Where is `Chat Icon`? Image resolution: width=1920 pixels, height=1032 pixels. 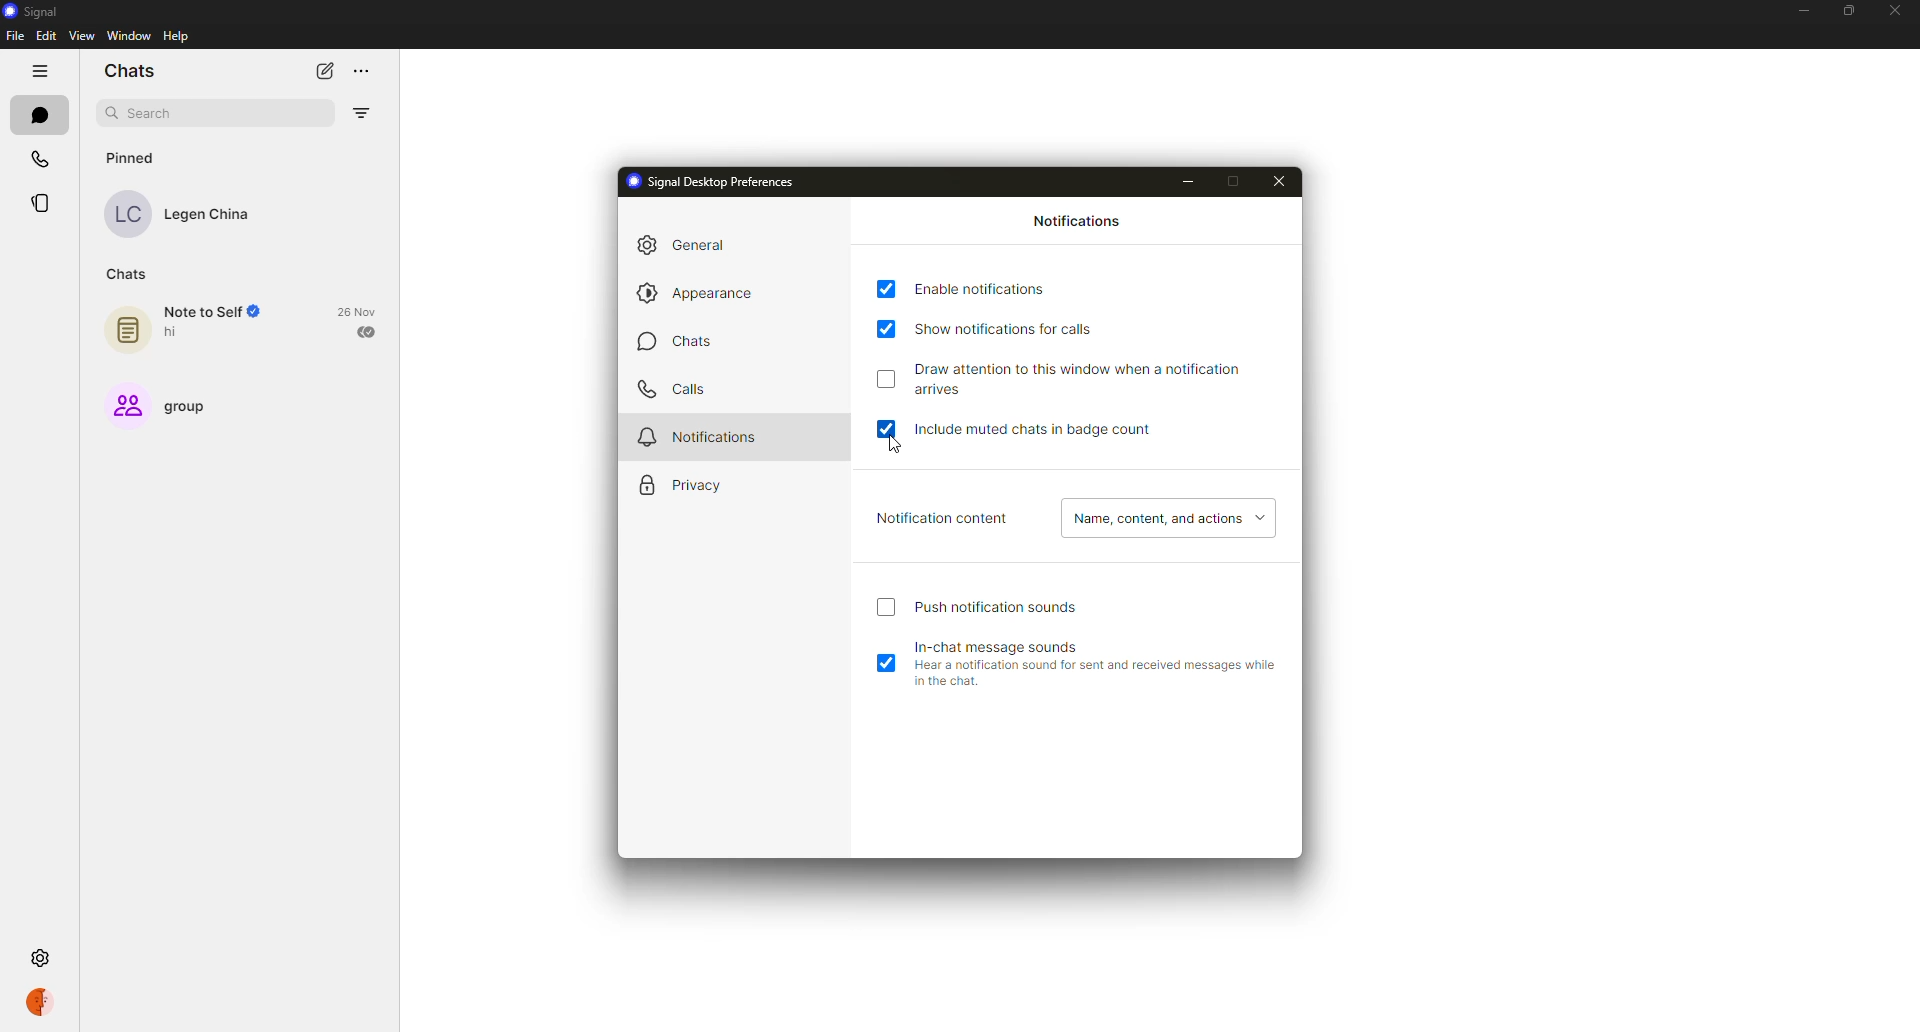
Chat Icon is located at coordinates (128, 330).